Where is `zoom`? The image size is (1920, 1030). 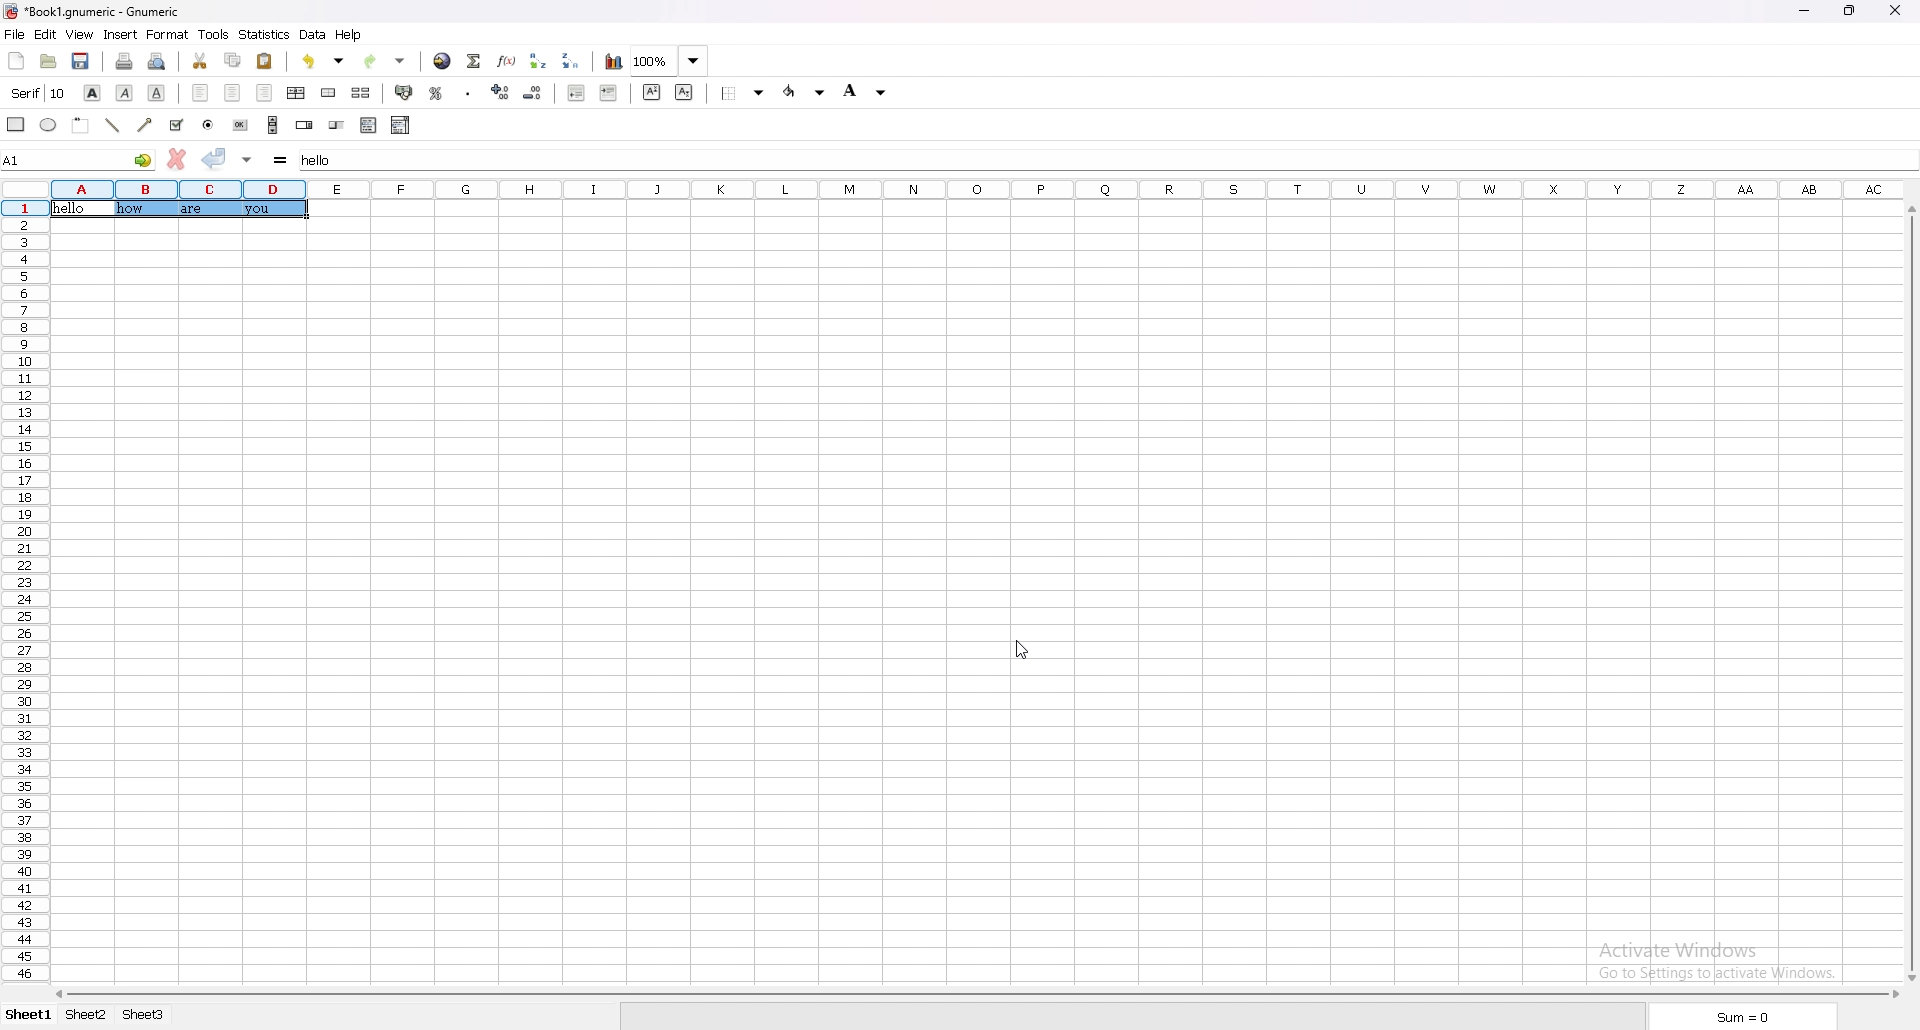
zoom is located at coordinates (670, 61).